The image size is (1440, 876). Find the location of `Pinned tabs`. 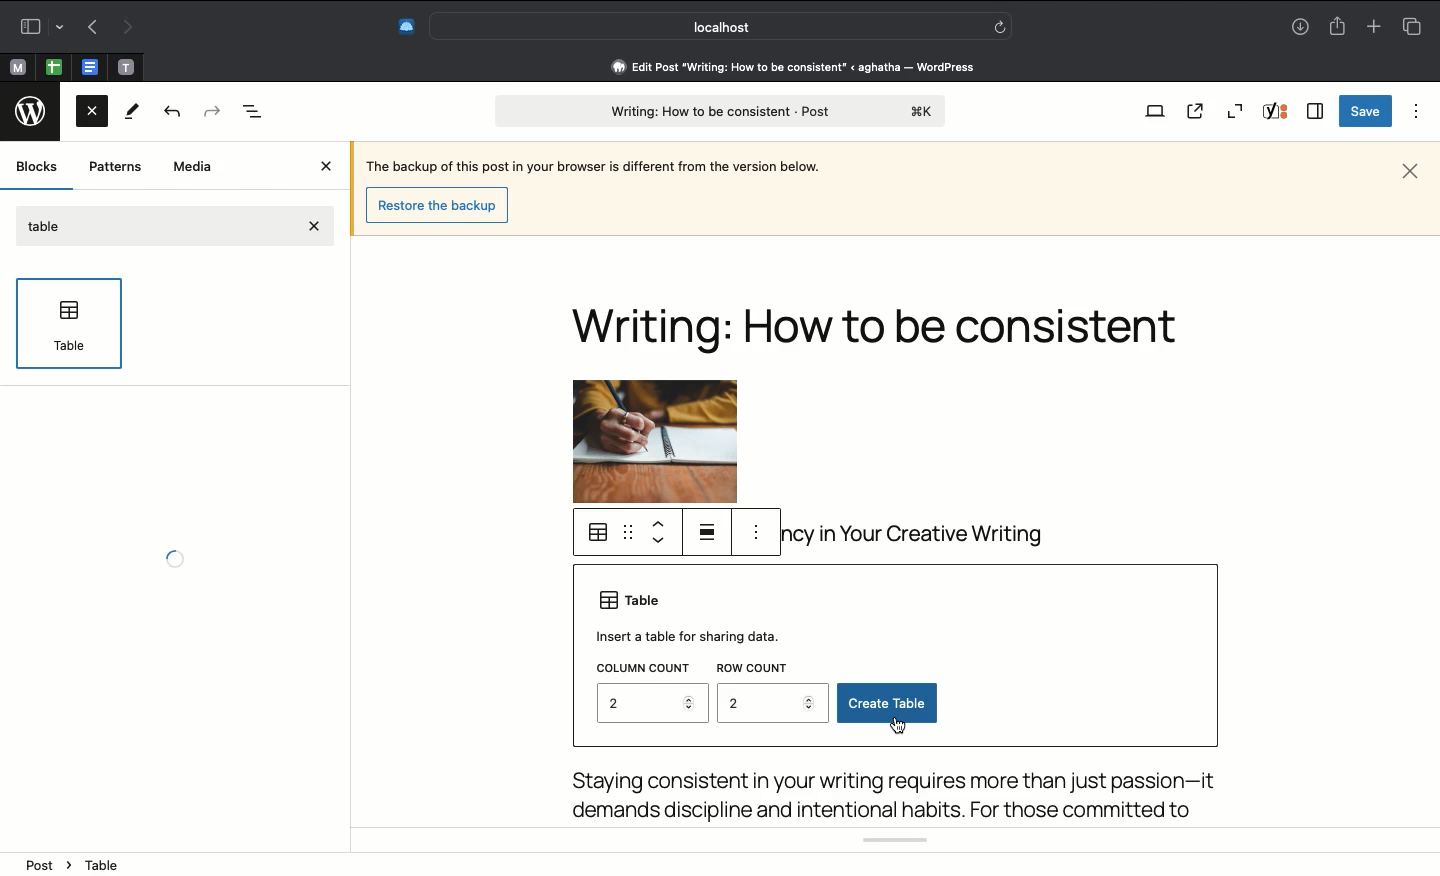

Pinned tabs is located at coordinates (124, 67).